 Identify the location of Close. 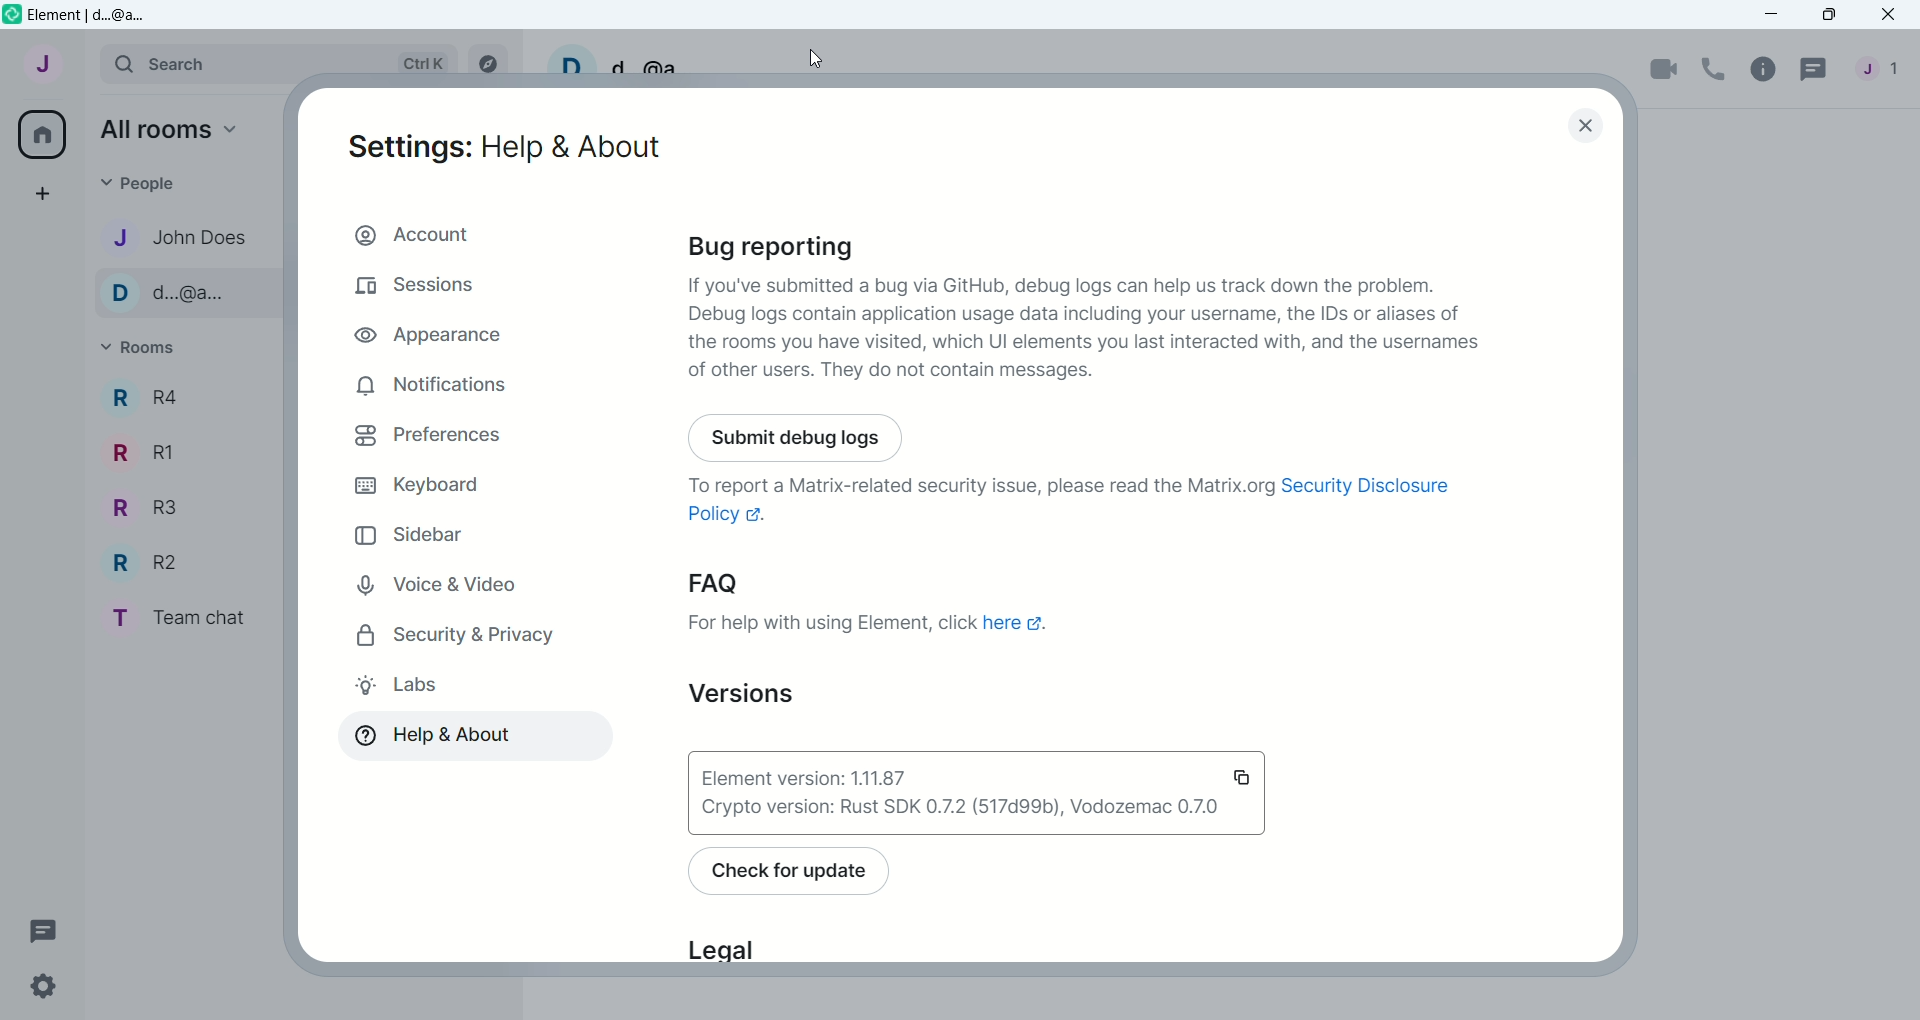
(1591, 125).